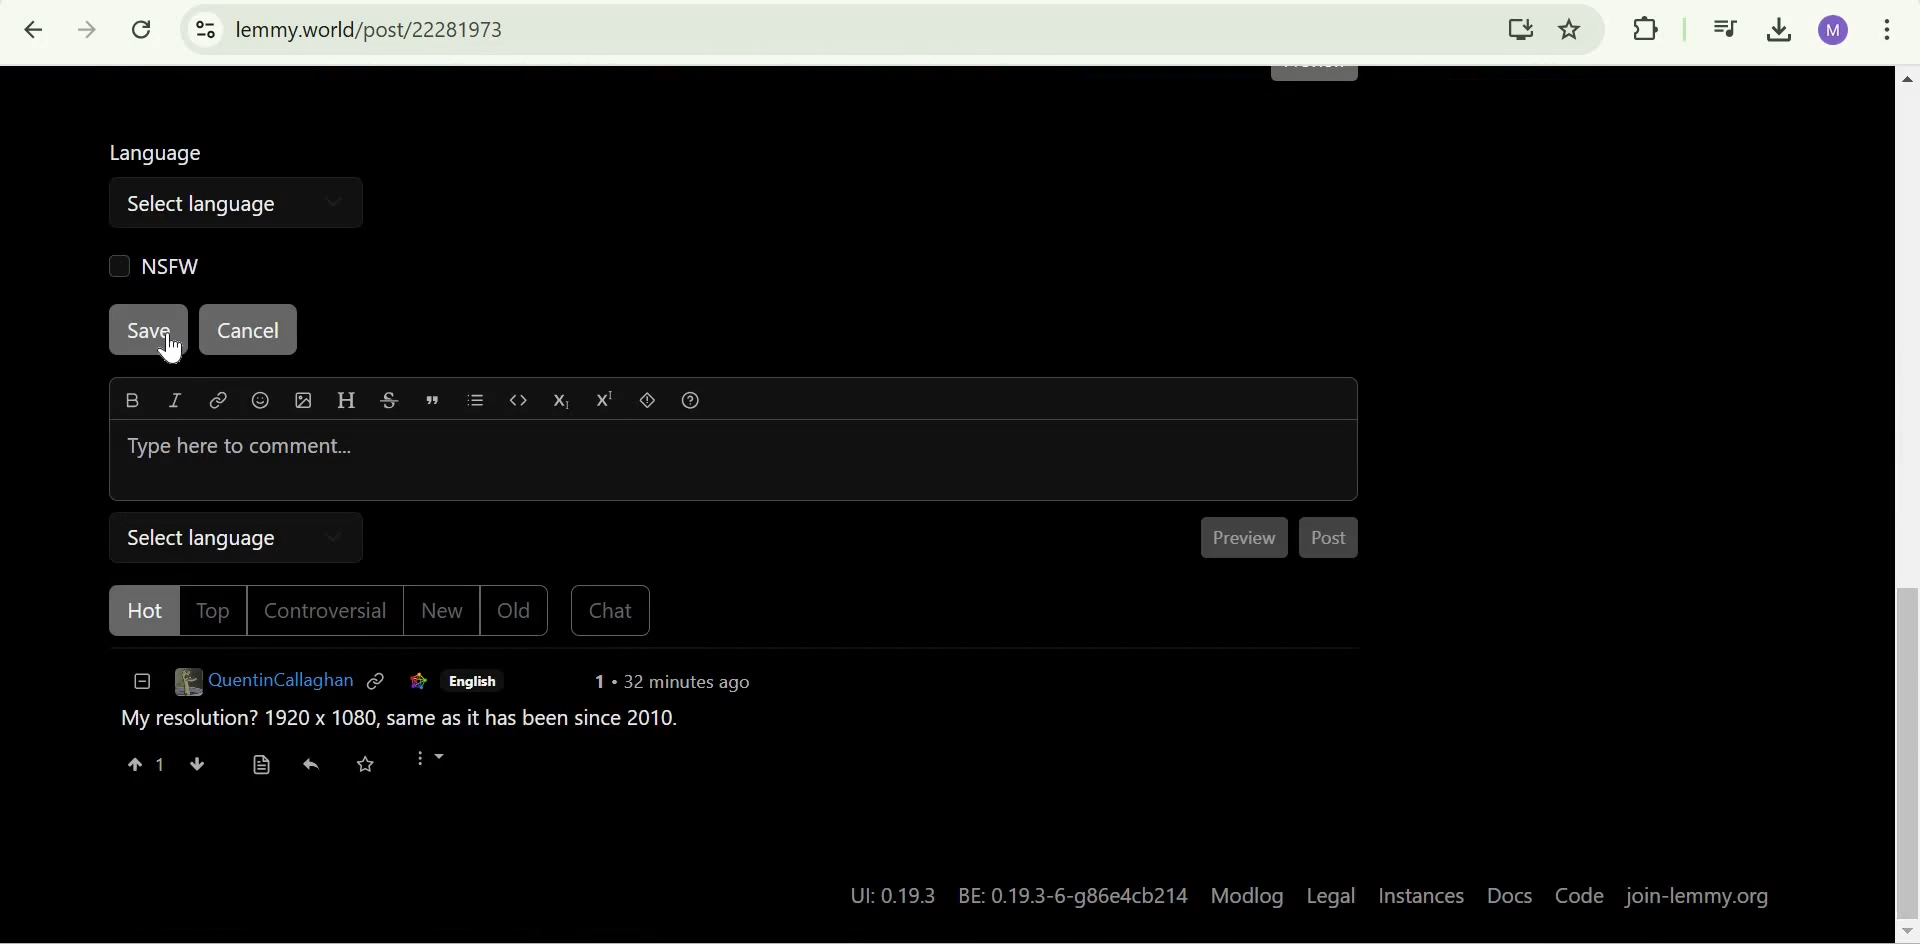  Describe the element at coordinates (1887, 33) in the screenshot. I see `customize and control google chrome` at that location.